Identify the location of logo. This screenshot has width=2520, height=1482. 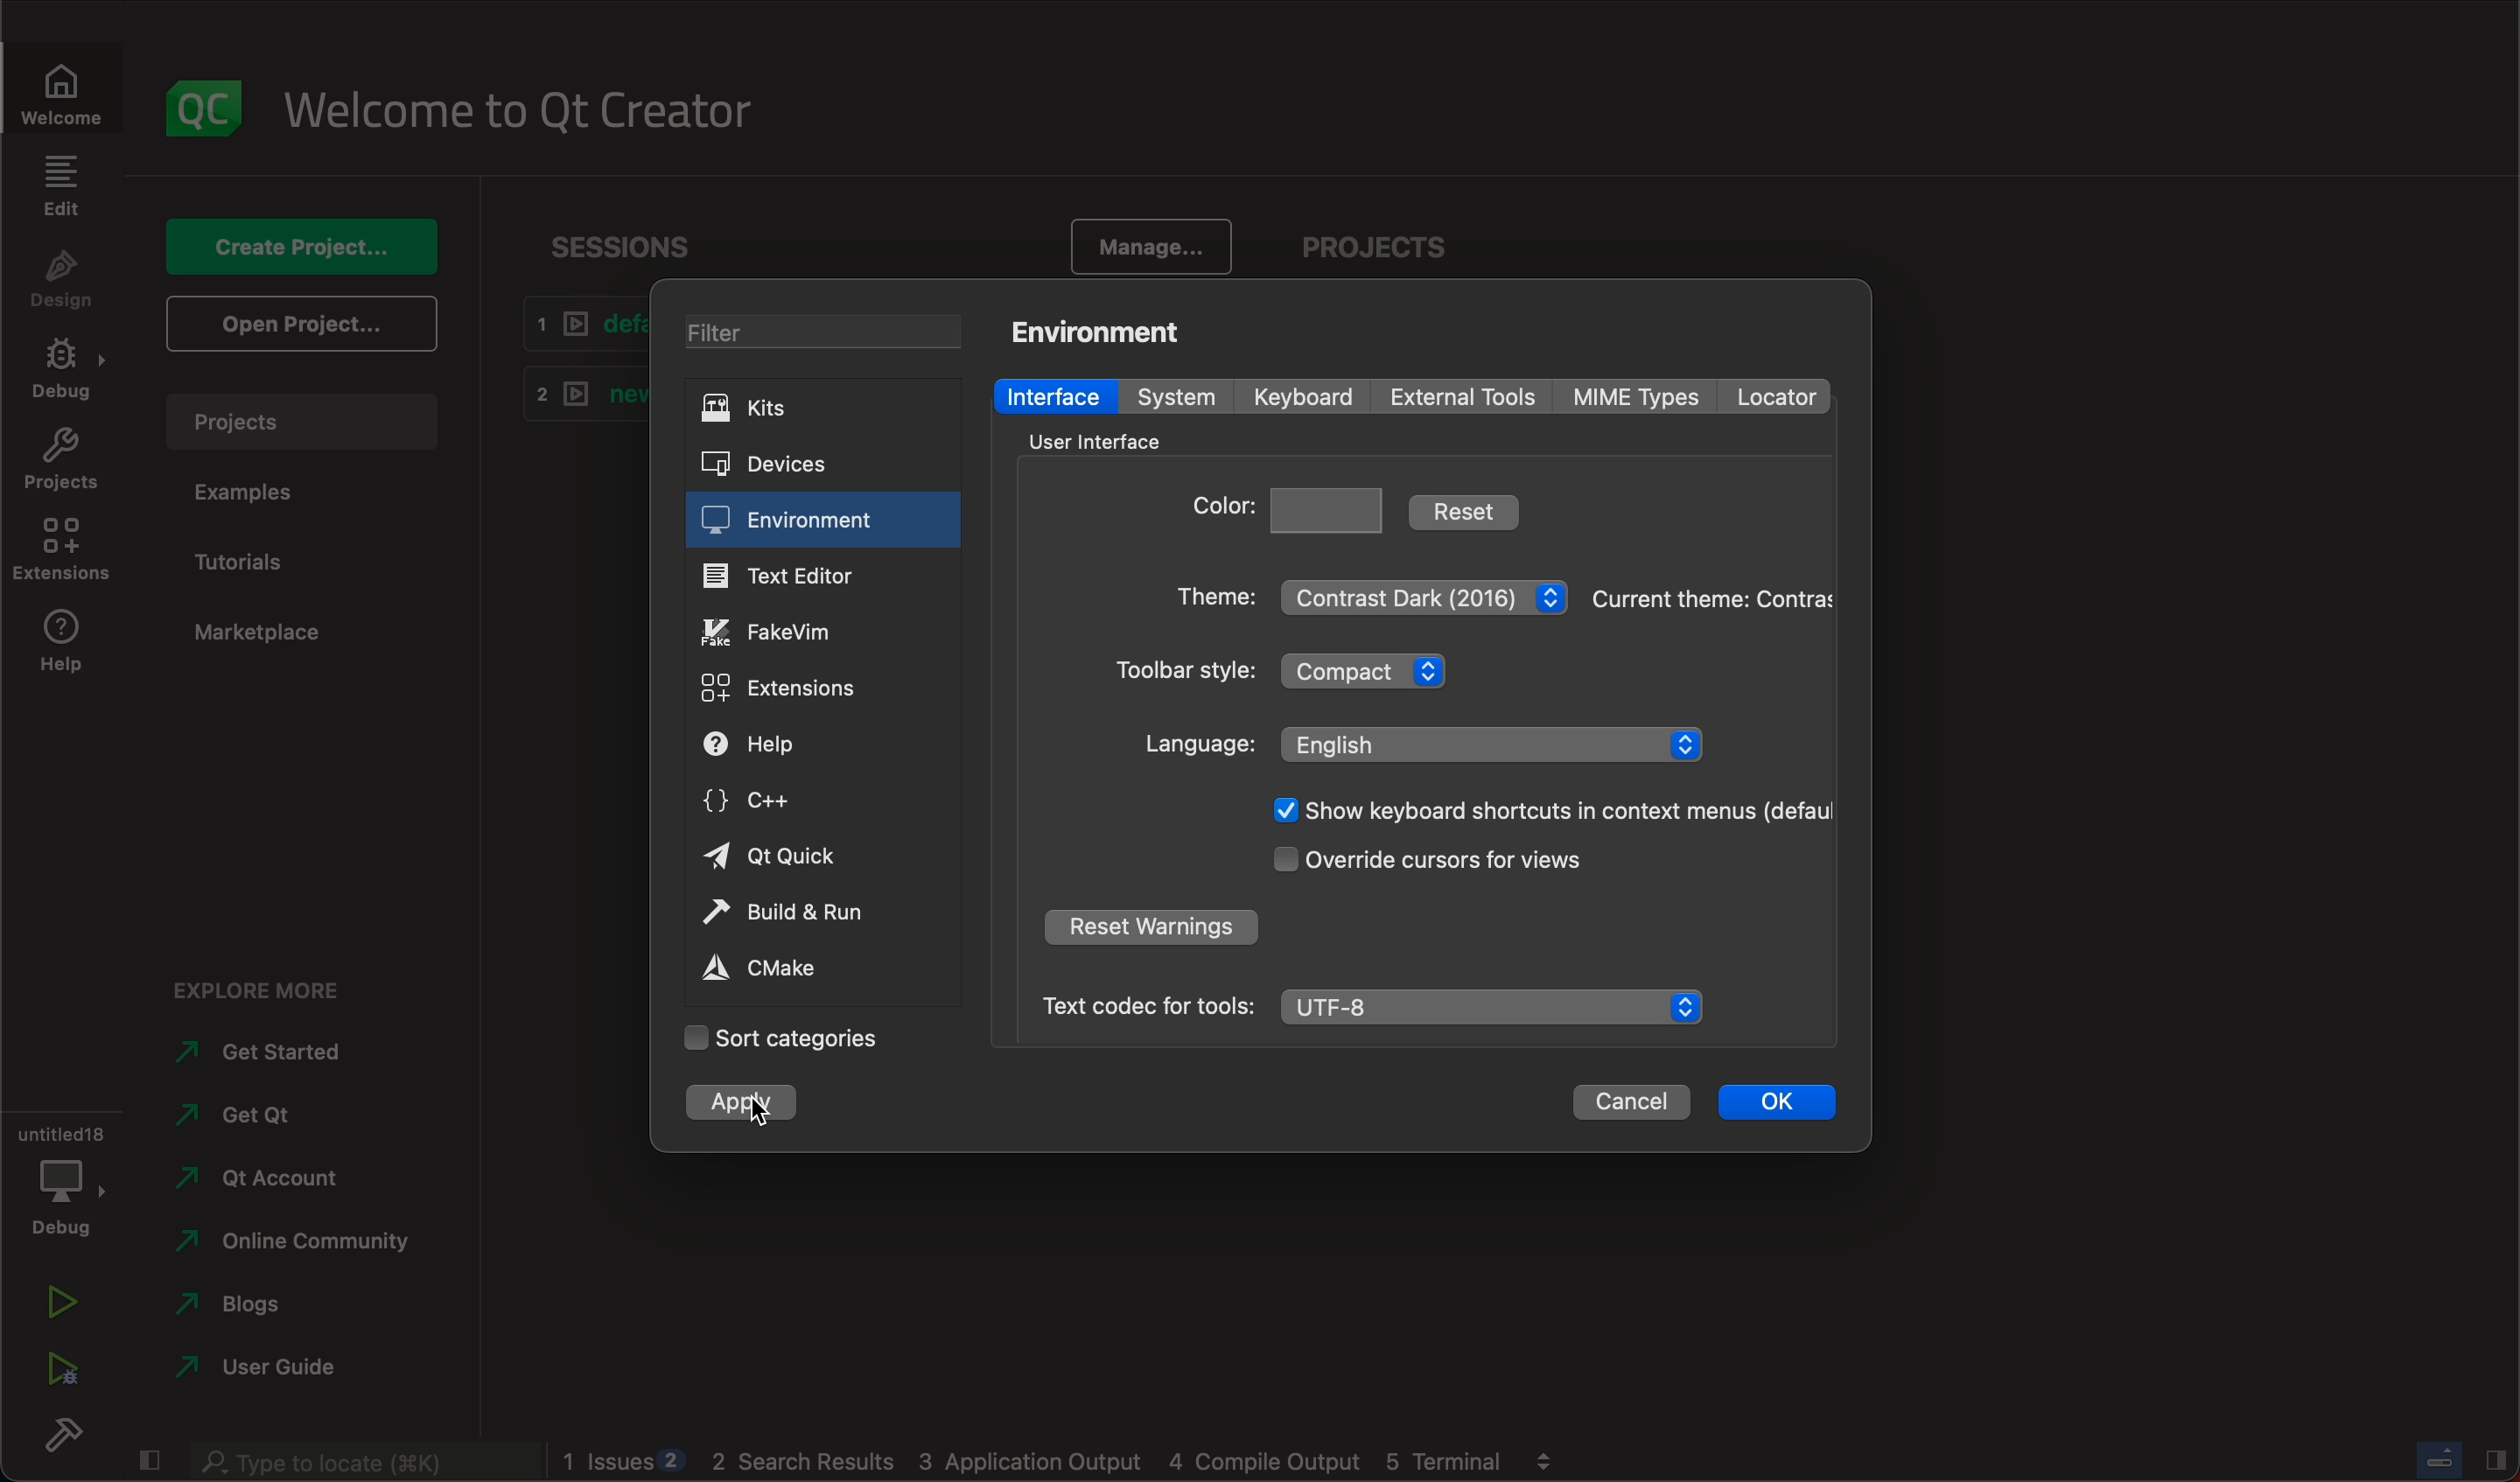
(196, 104).